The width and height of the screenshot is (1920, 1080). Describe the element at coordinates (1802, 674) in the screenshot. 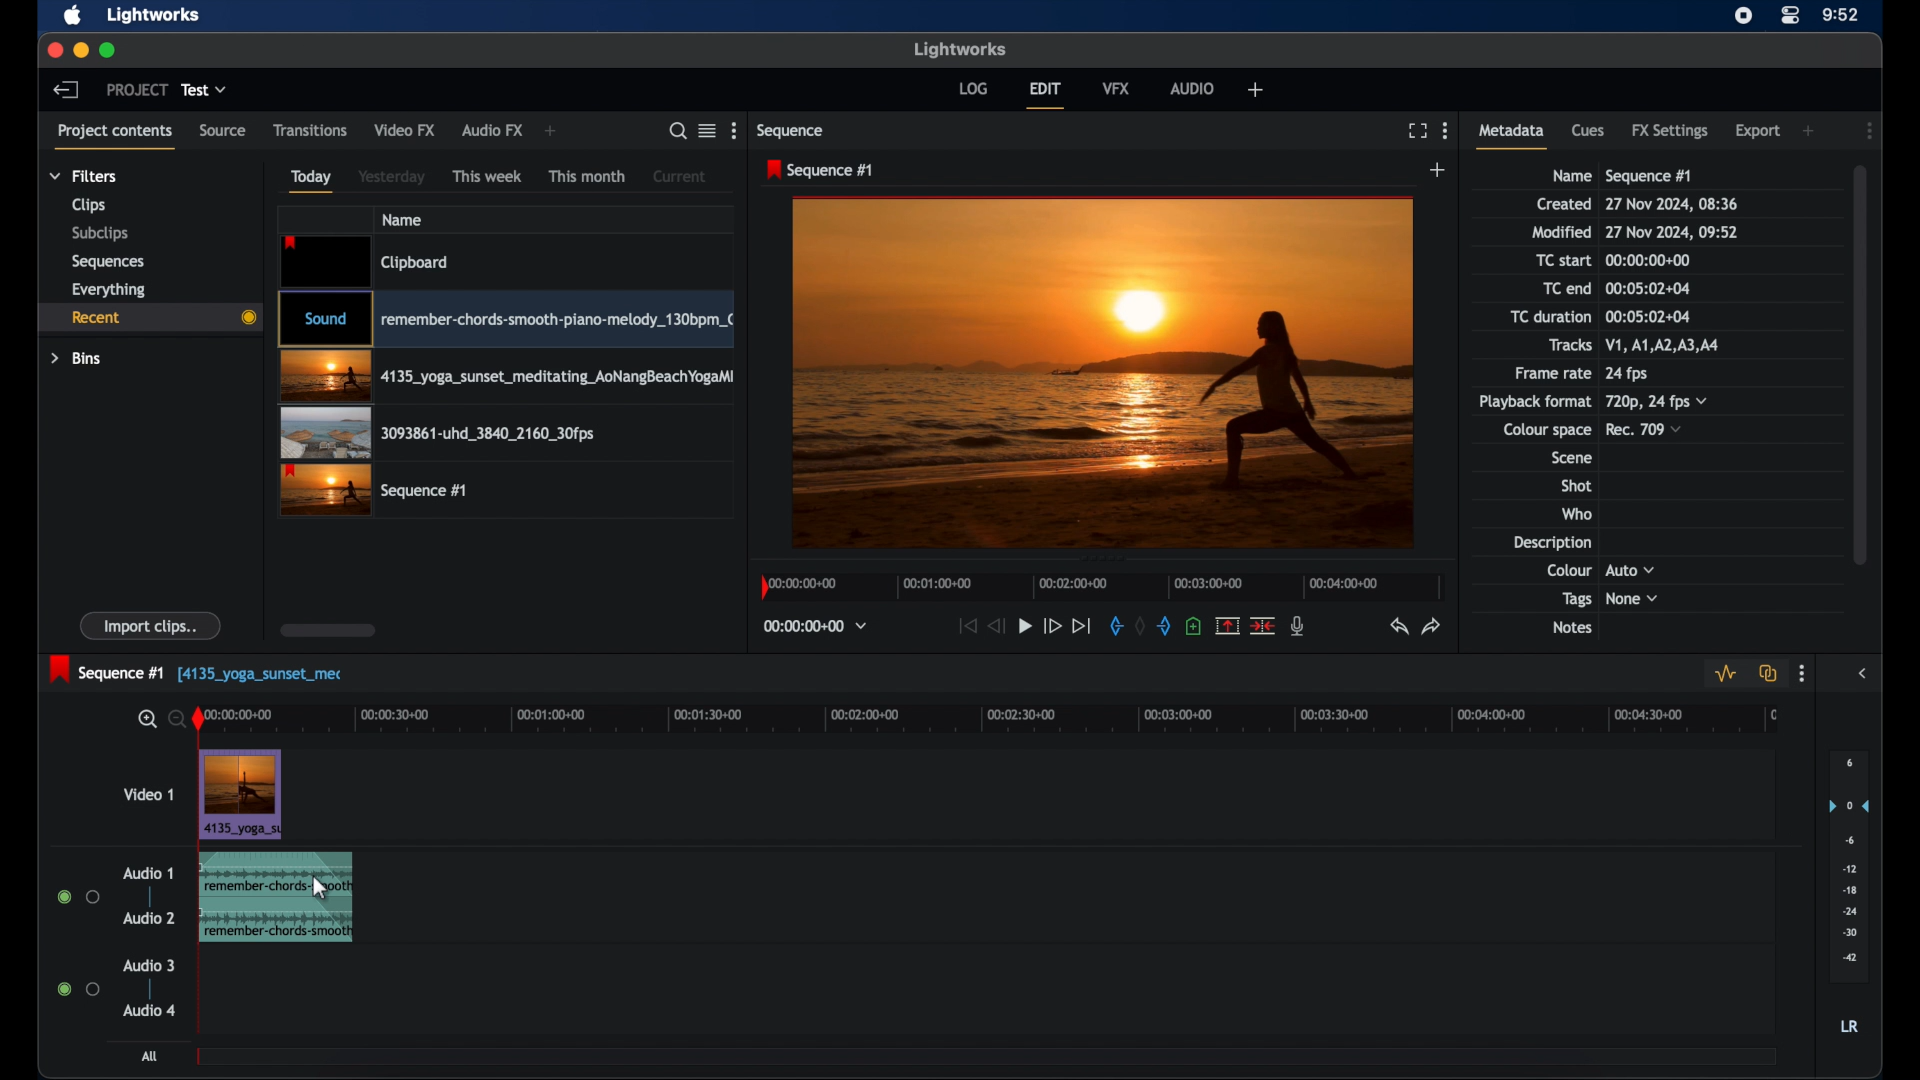

I see `more options` at that location.